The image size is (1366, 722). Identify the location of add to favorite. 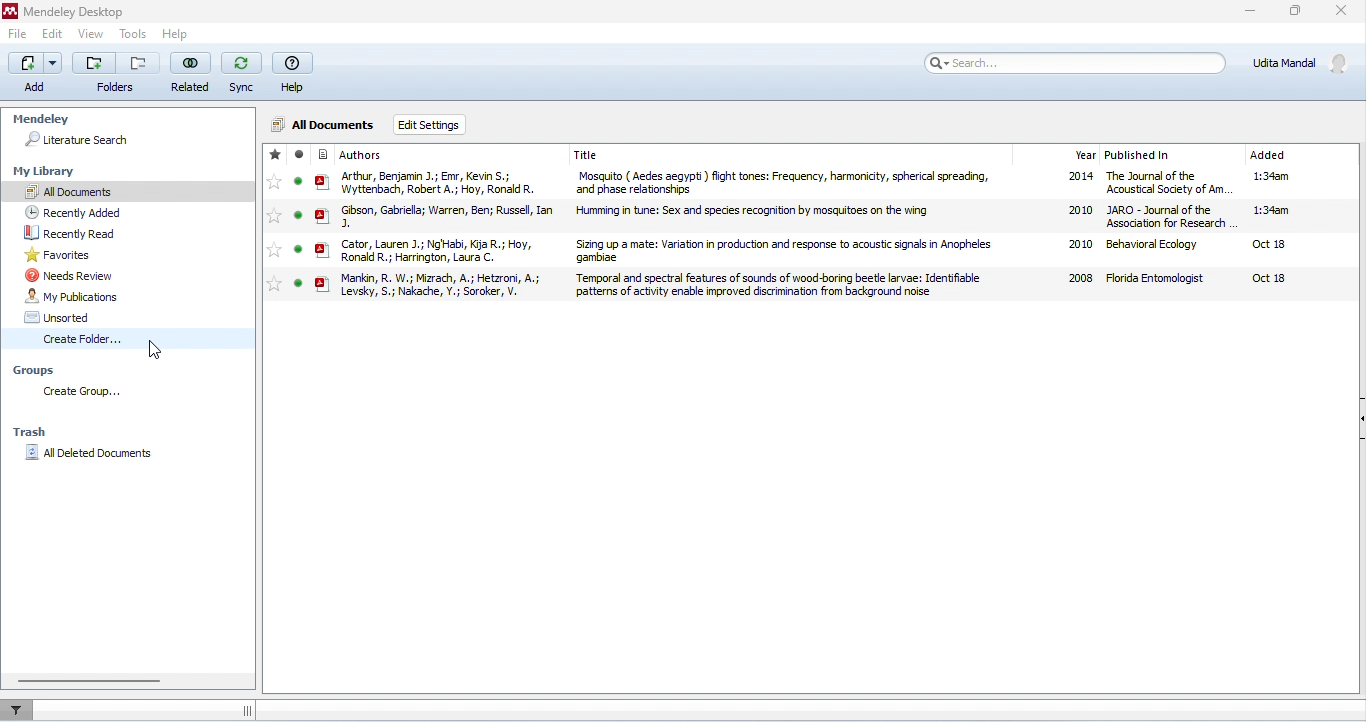
(275, 182).